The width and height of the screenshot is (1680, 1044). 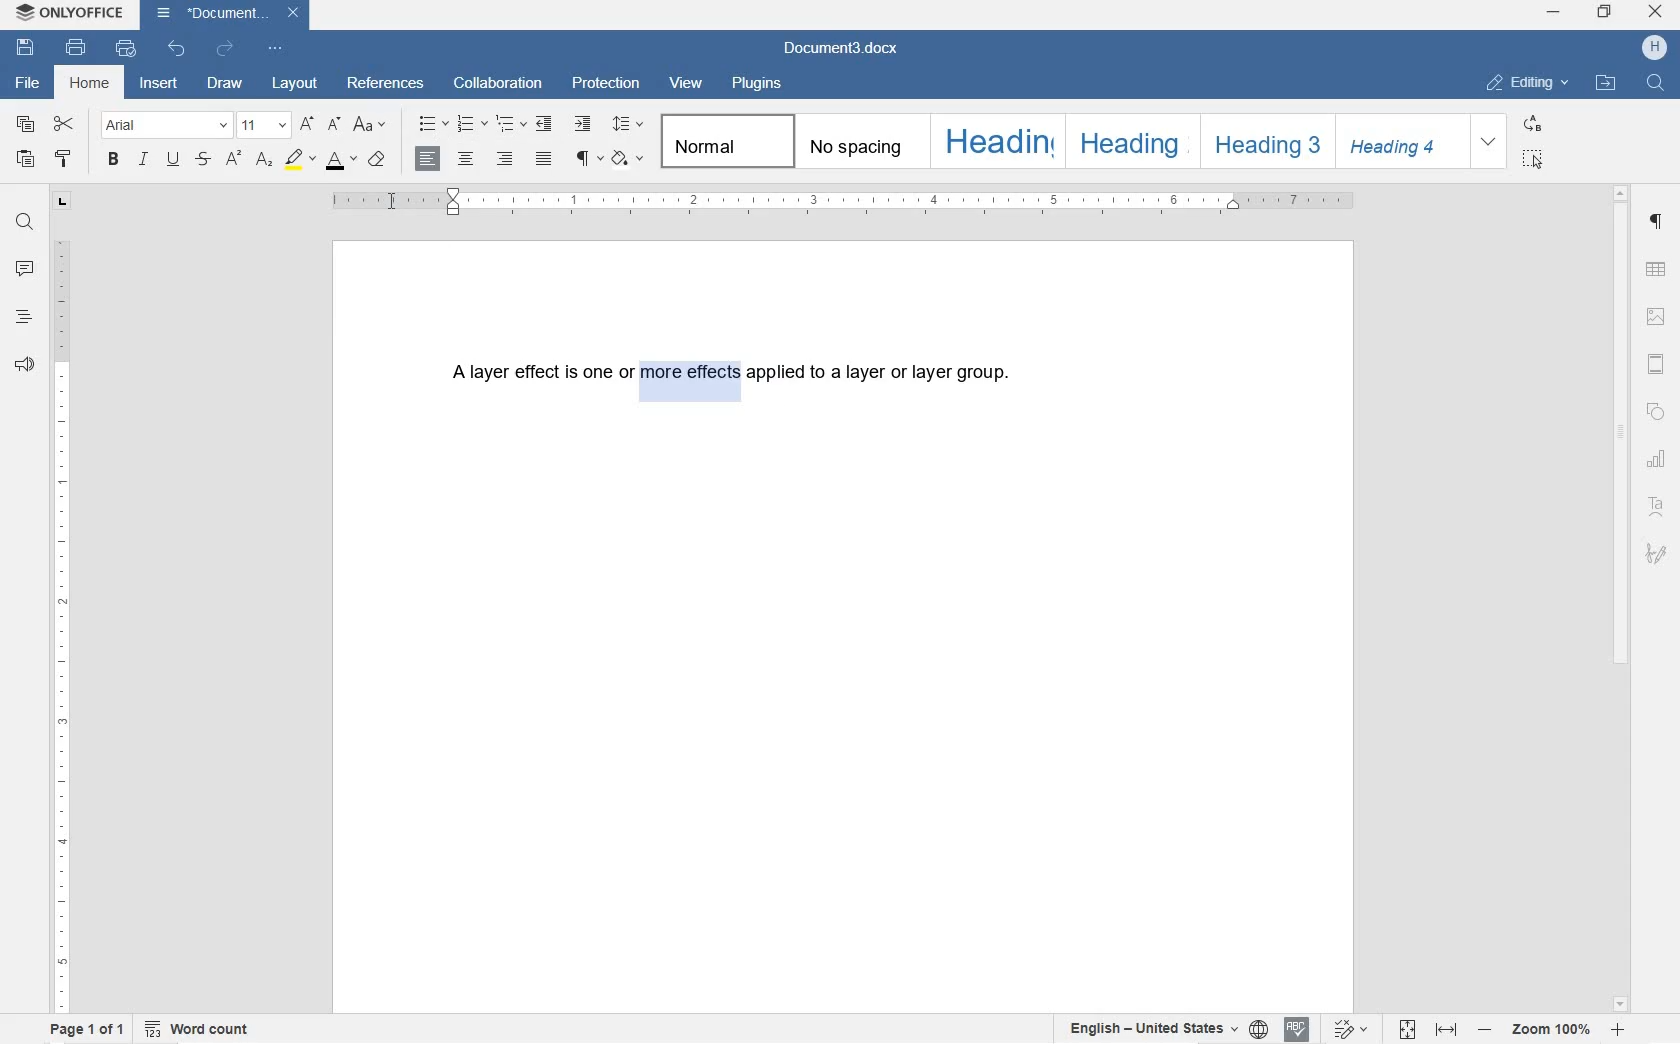 What do you see at coordinates (848, 203) in the screenshot?
I see `RULER` at bounding box center [848, 203].